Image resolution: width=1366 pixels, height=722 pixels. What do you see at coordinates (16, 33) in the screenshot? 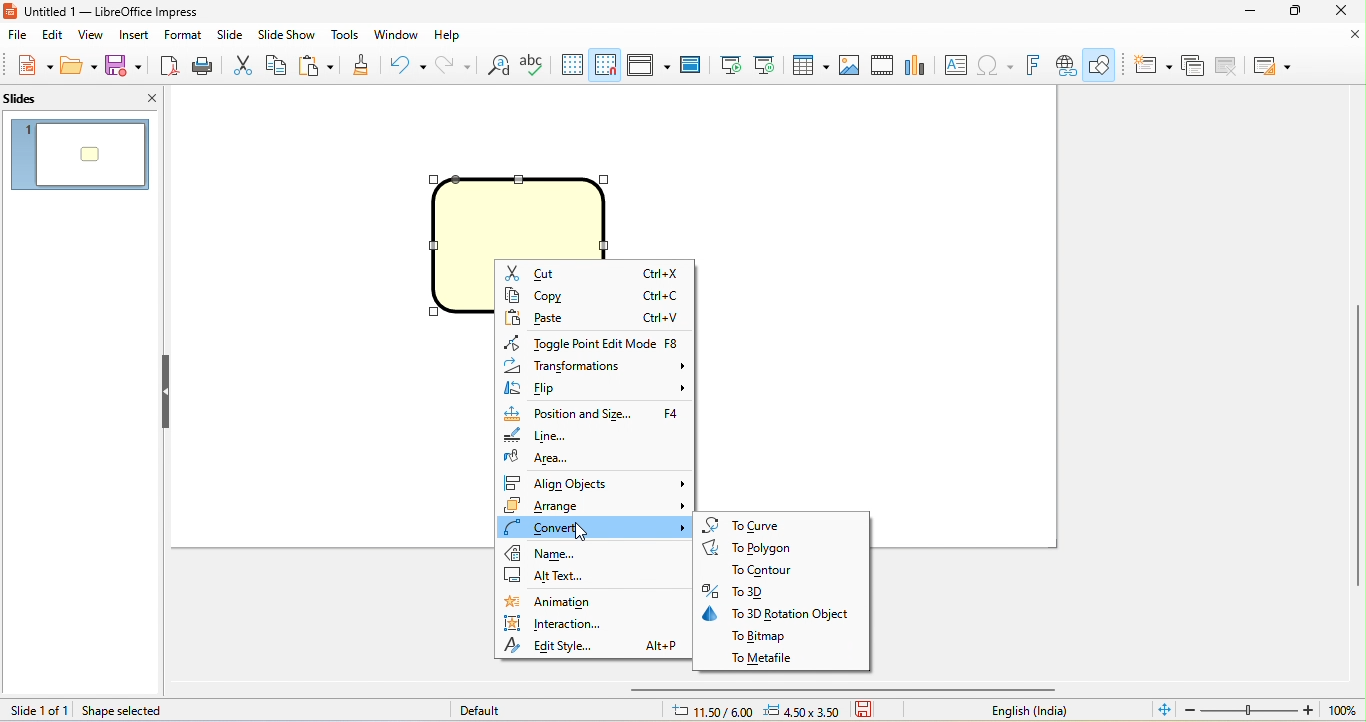
I see `file` at bounding box center [16, 33].